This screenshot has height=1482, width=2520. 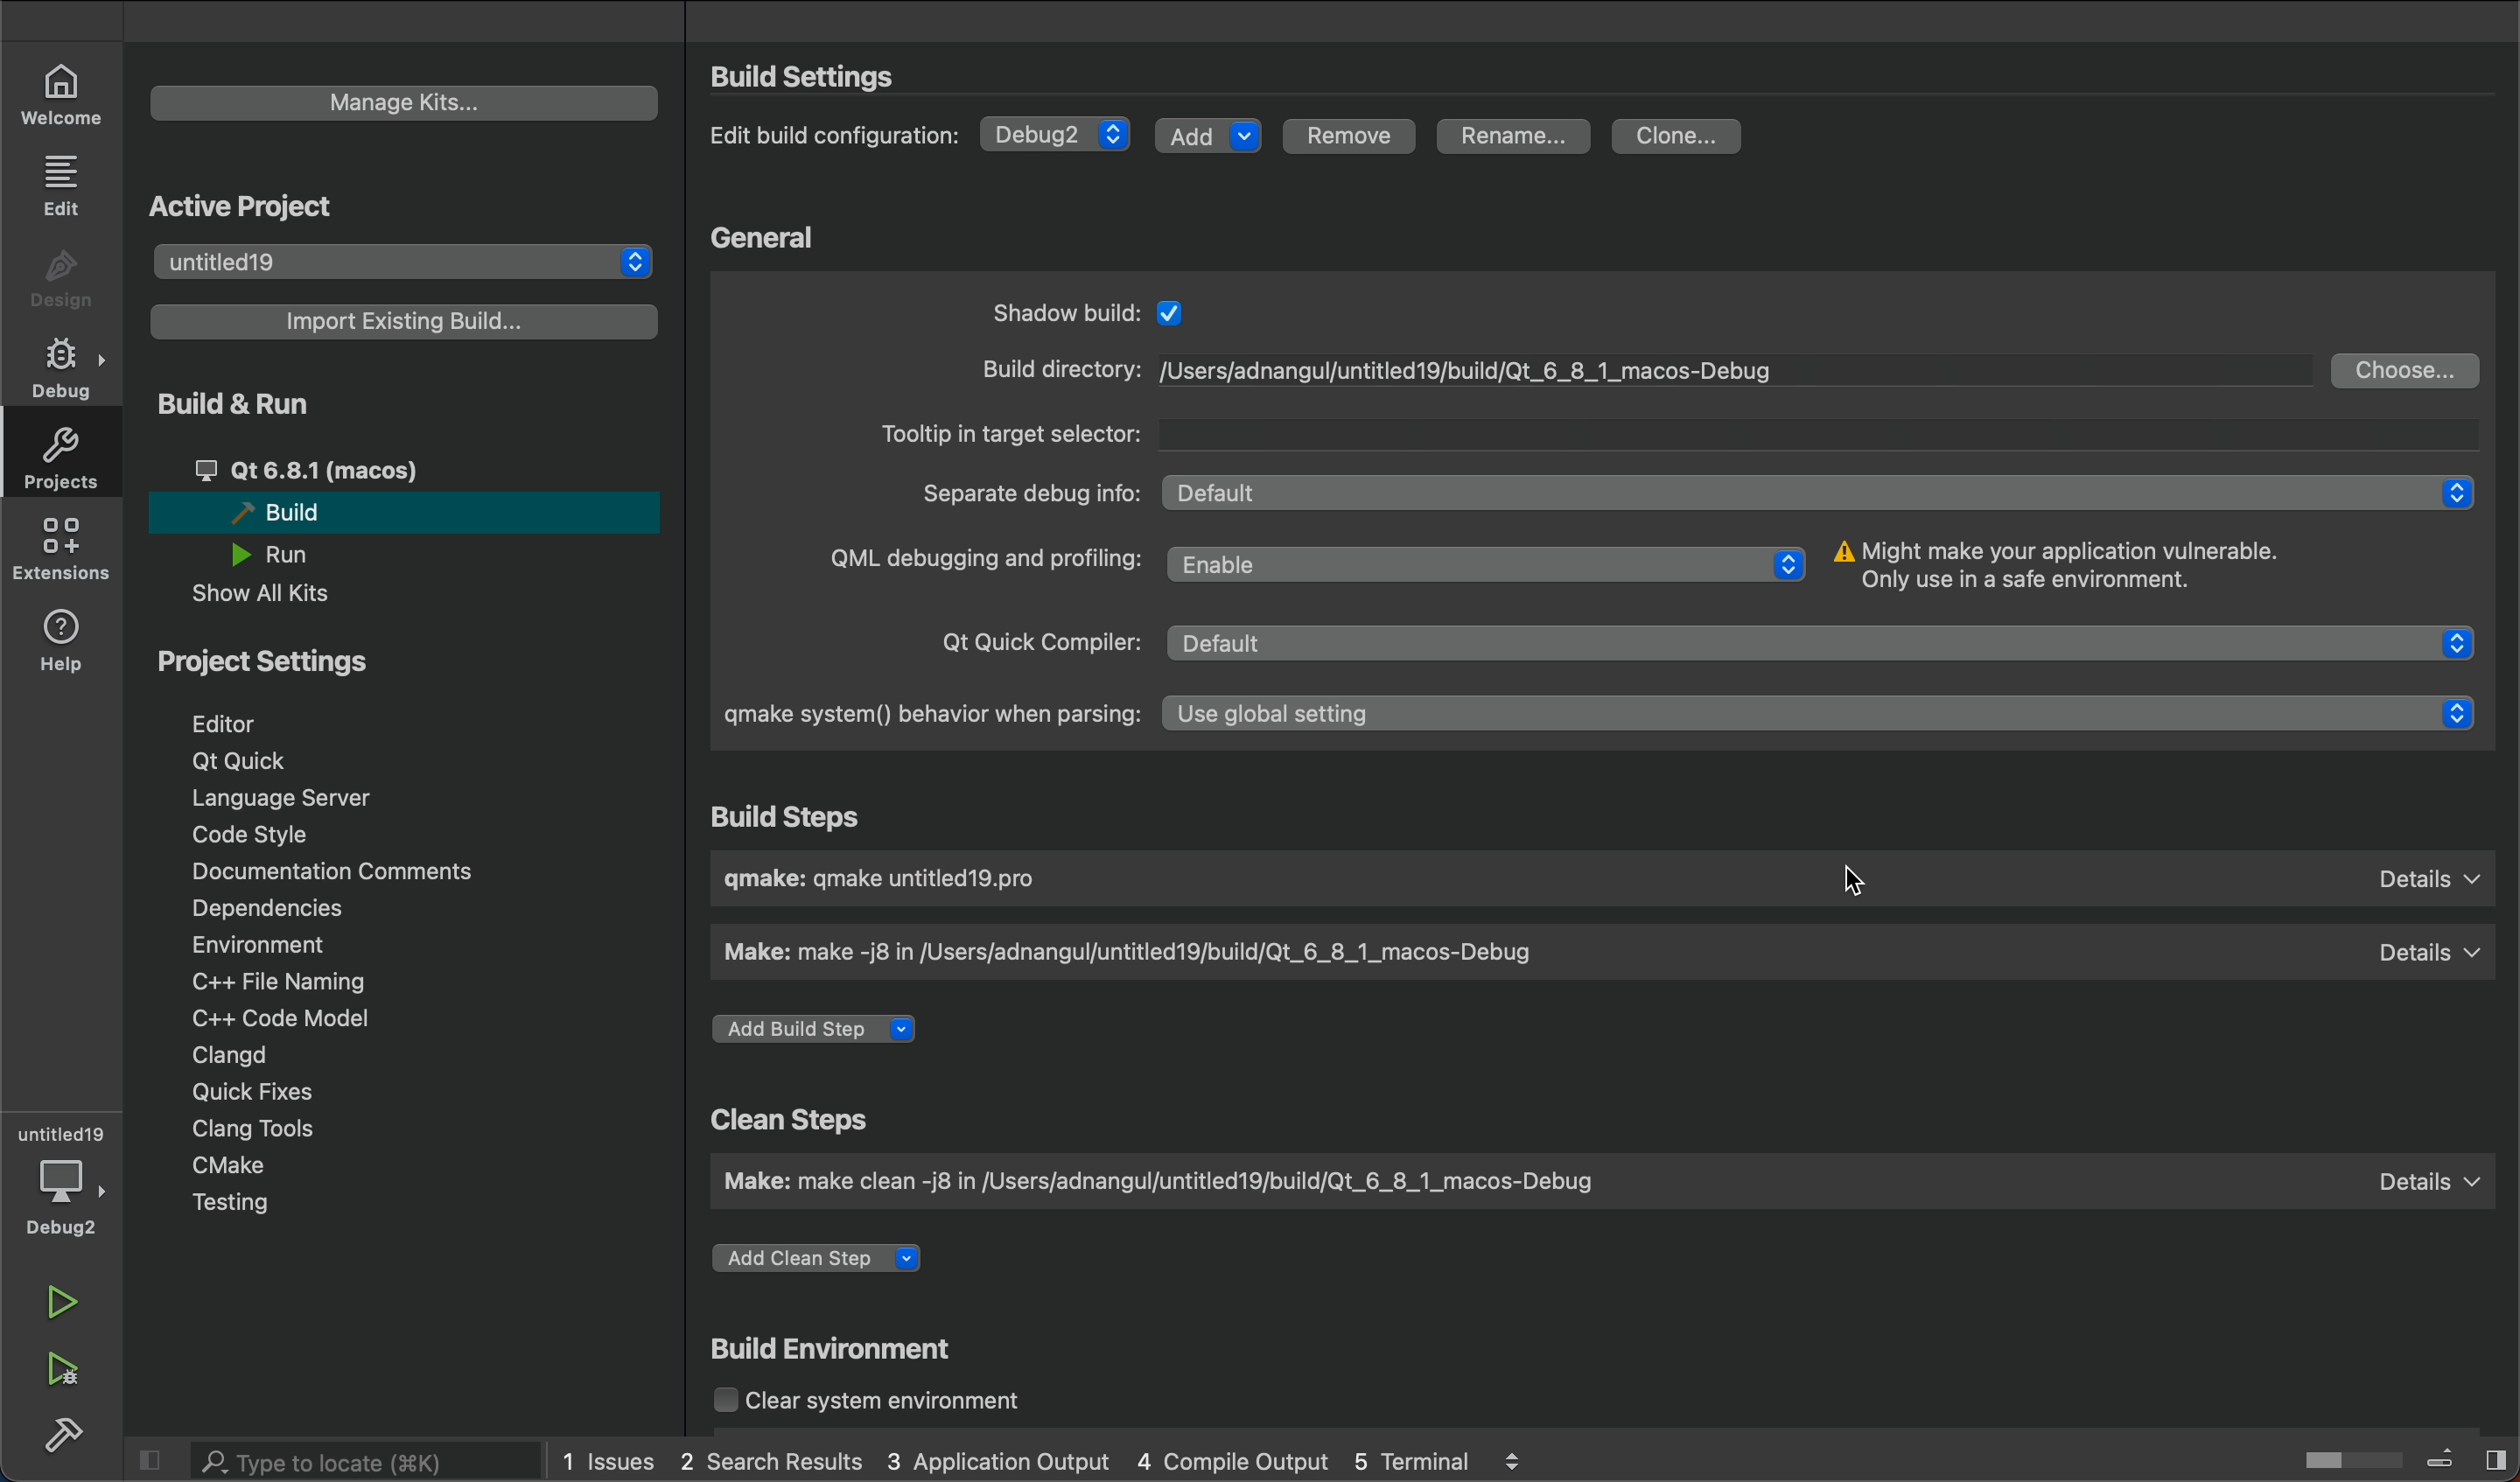 What do you see at coordinates (1799, 491) in the screenshot?
I see `default` at bounding box center [1799, 491].